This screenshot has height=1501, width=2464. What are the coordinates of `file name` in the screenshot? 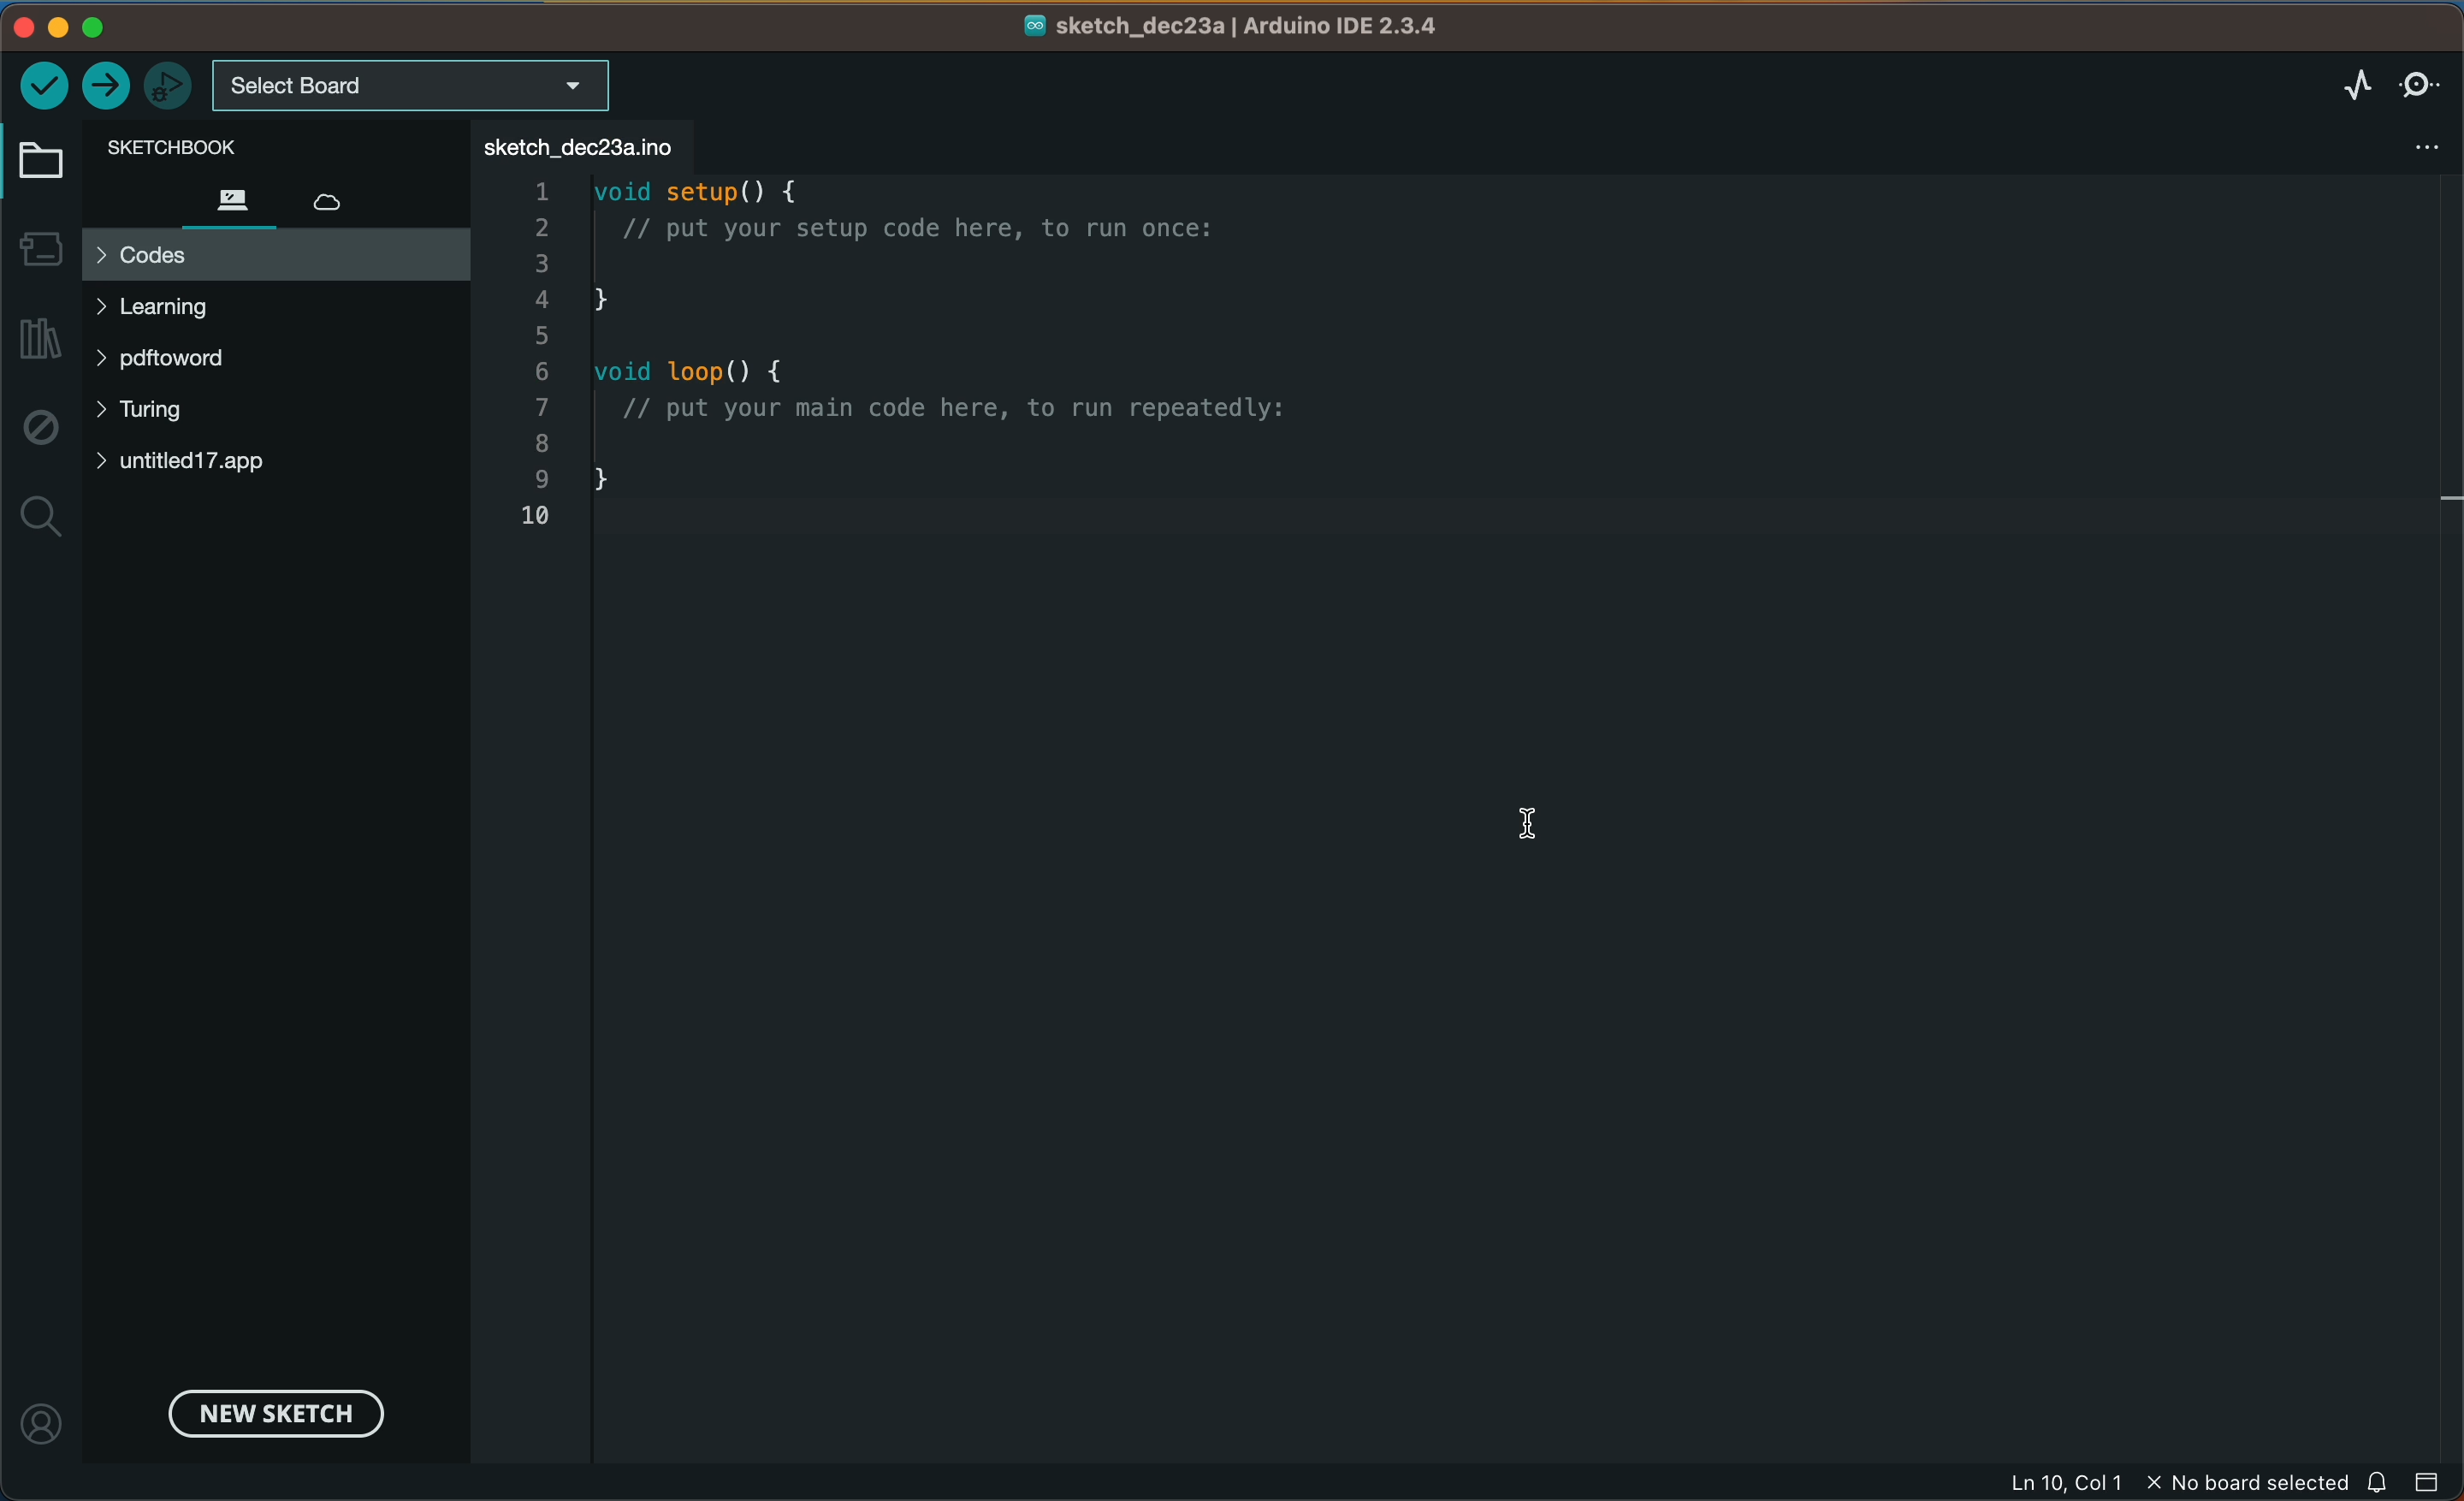 It's located at (1243, 26).